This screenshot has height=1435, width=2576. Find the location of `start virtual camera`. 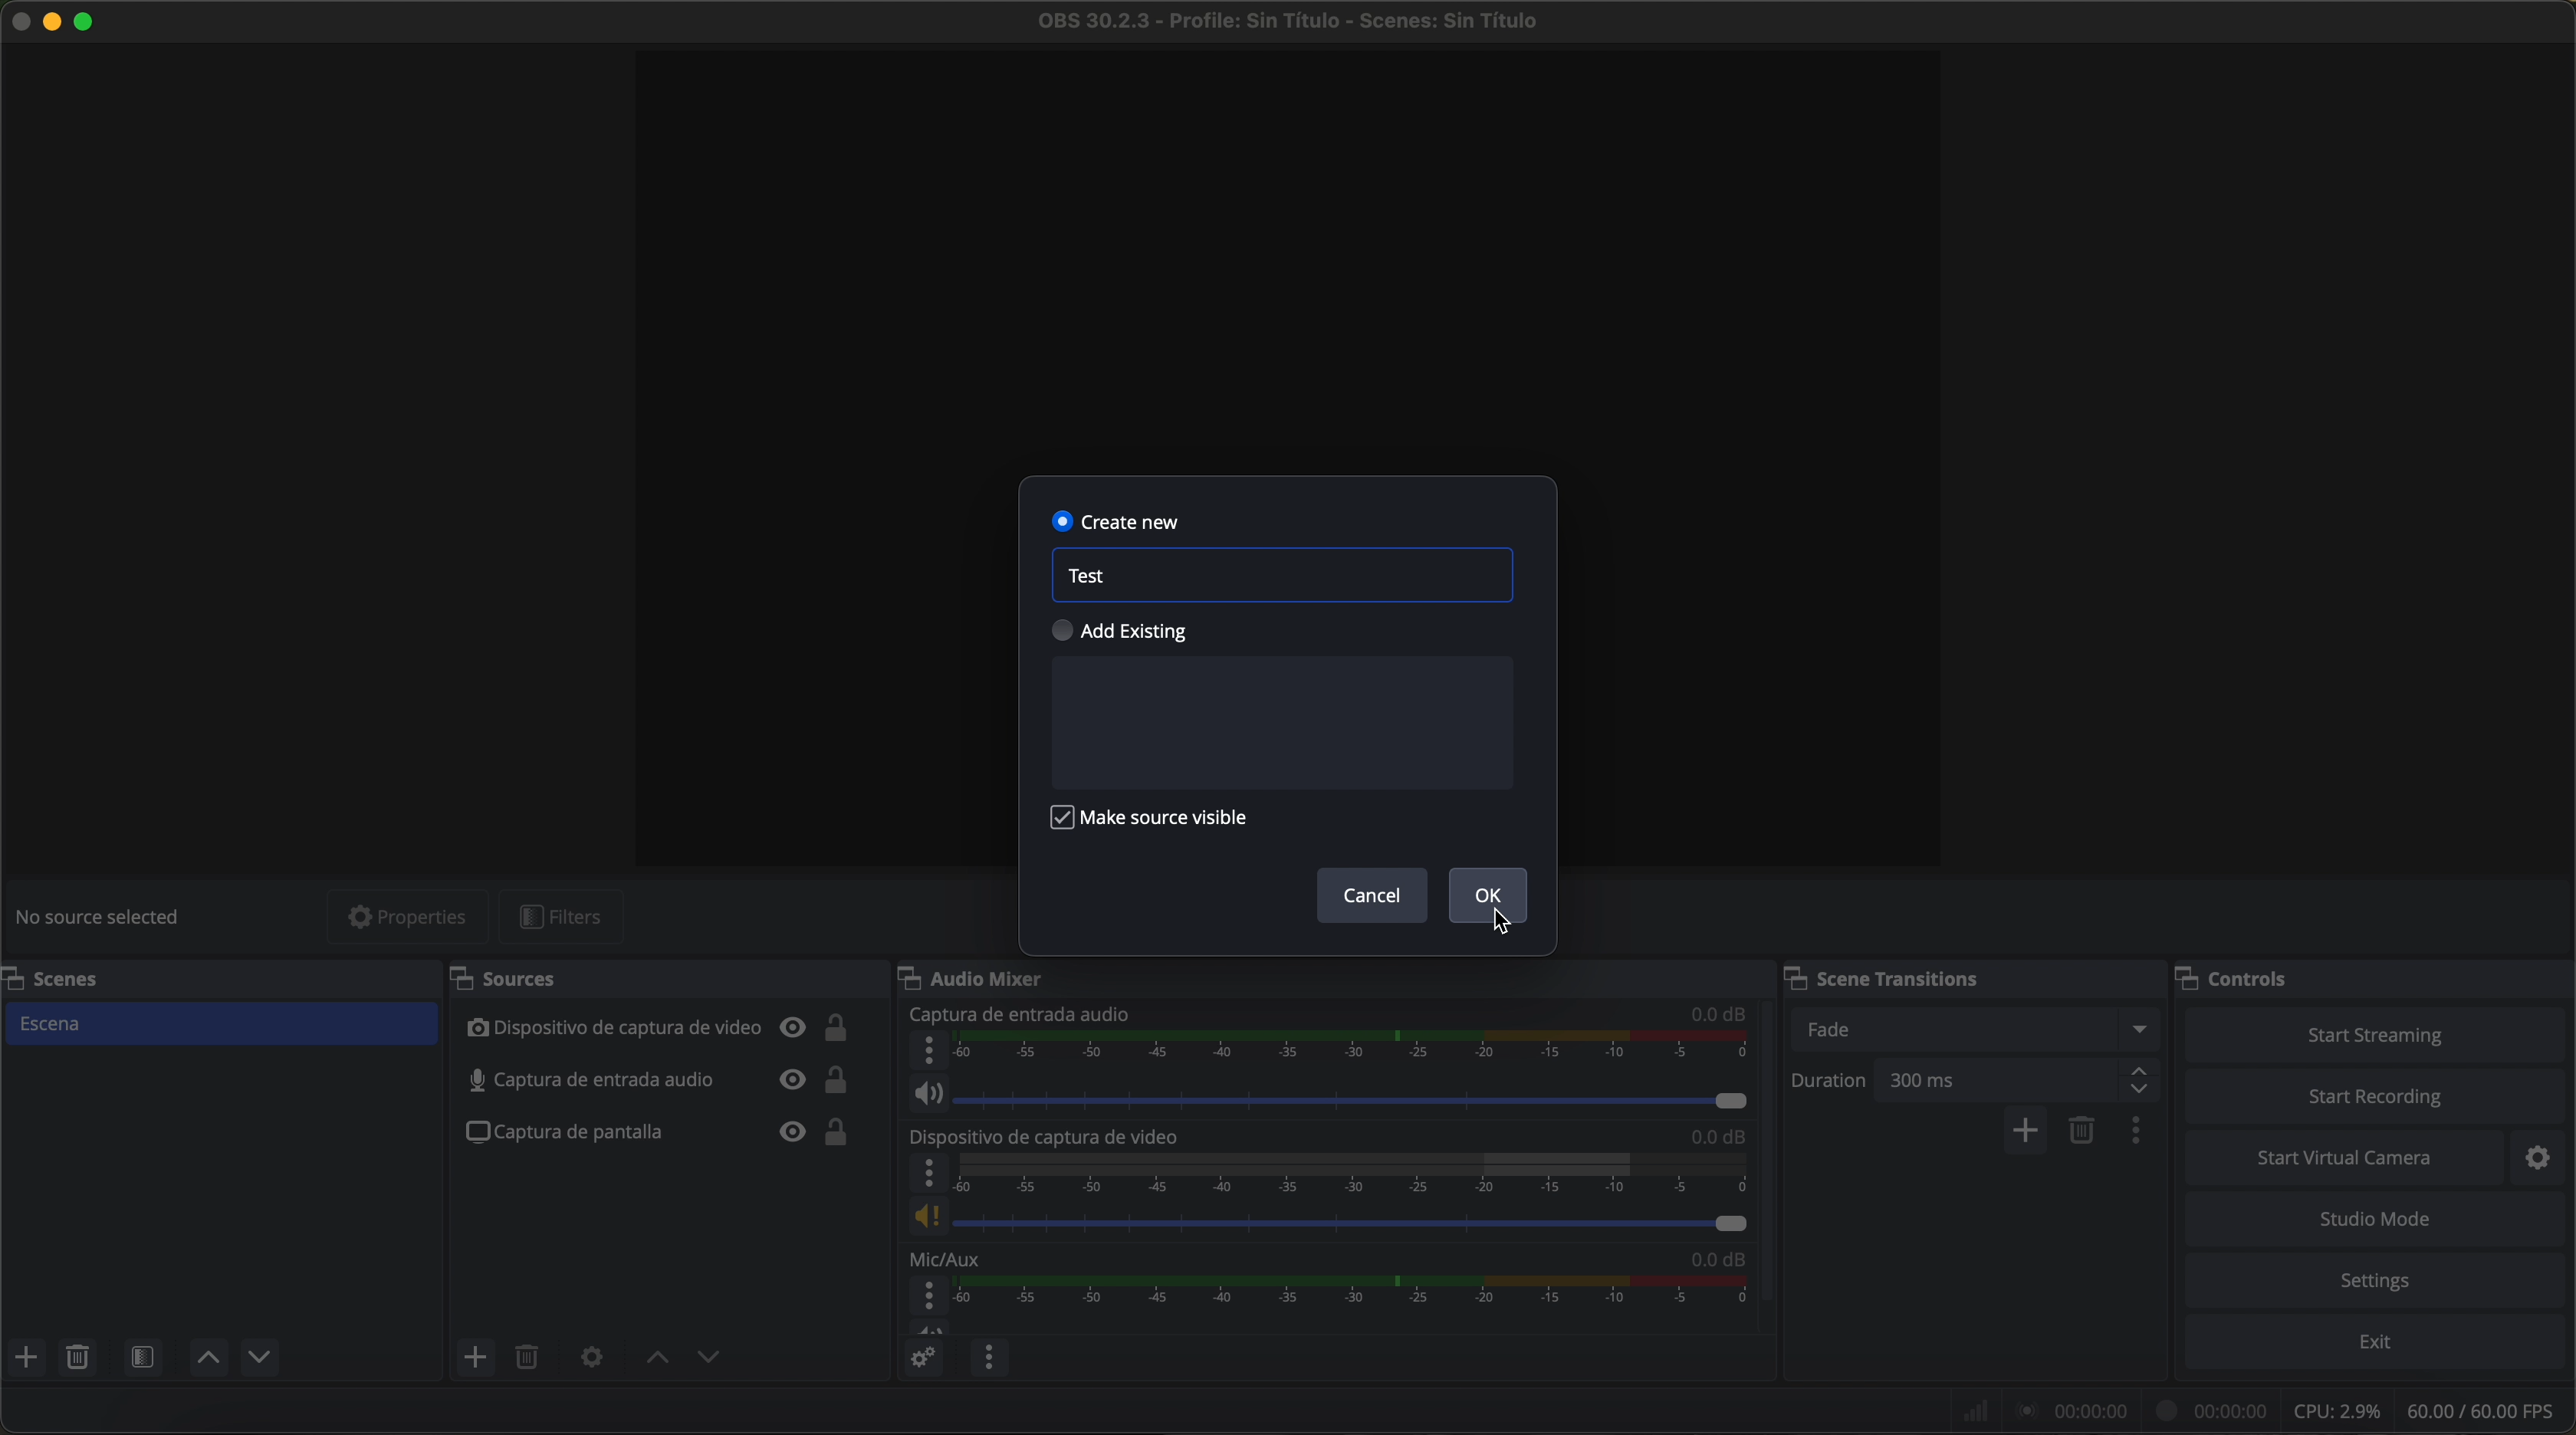

start virtual camera is located at coordinates (2344, 1157).